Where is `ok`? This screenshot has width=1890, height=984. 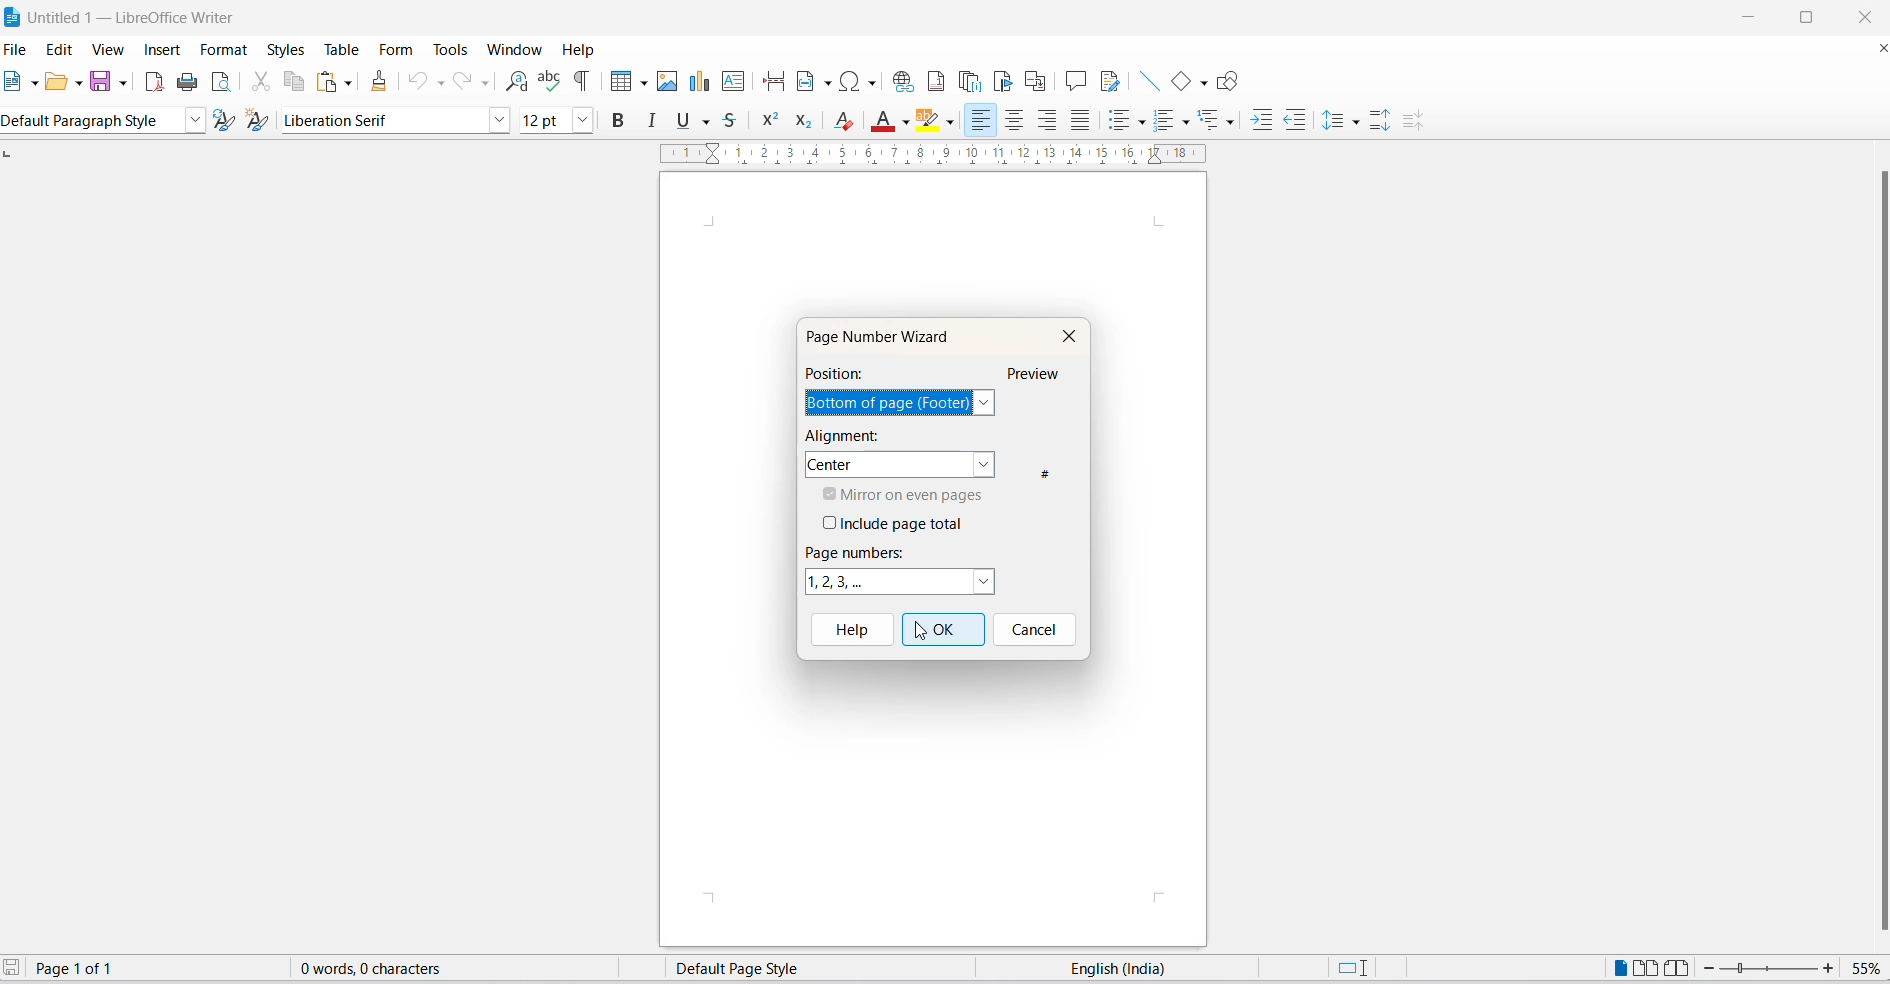
ok is located at coordinates (941, 631).